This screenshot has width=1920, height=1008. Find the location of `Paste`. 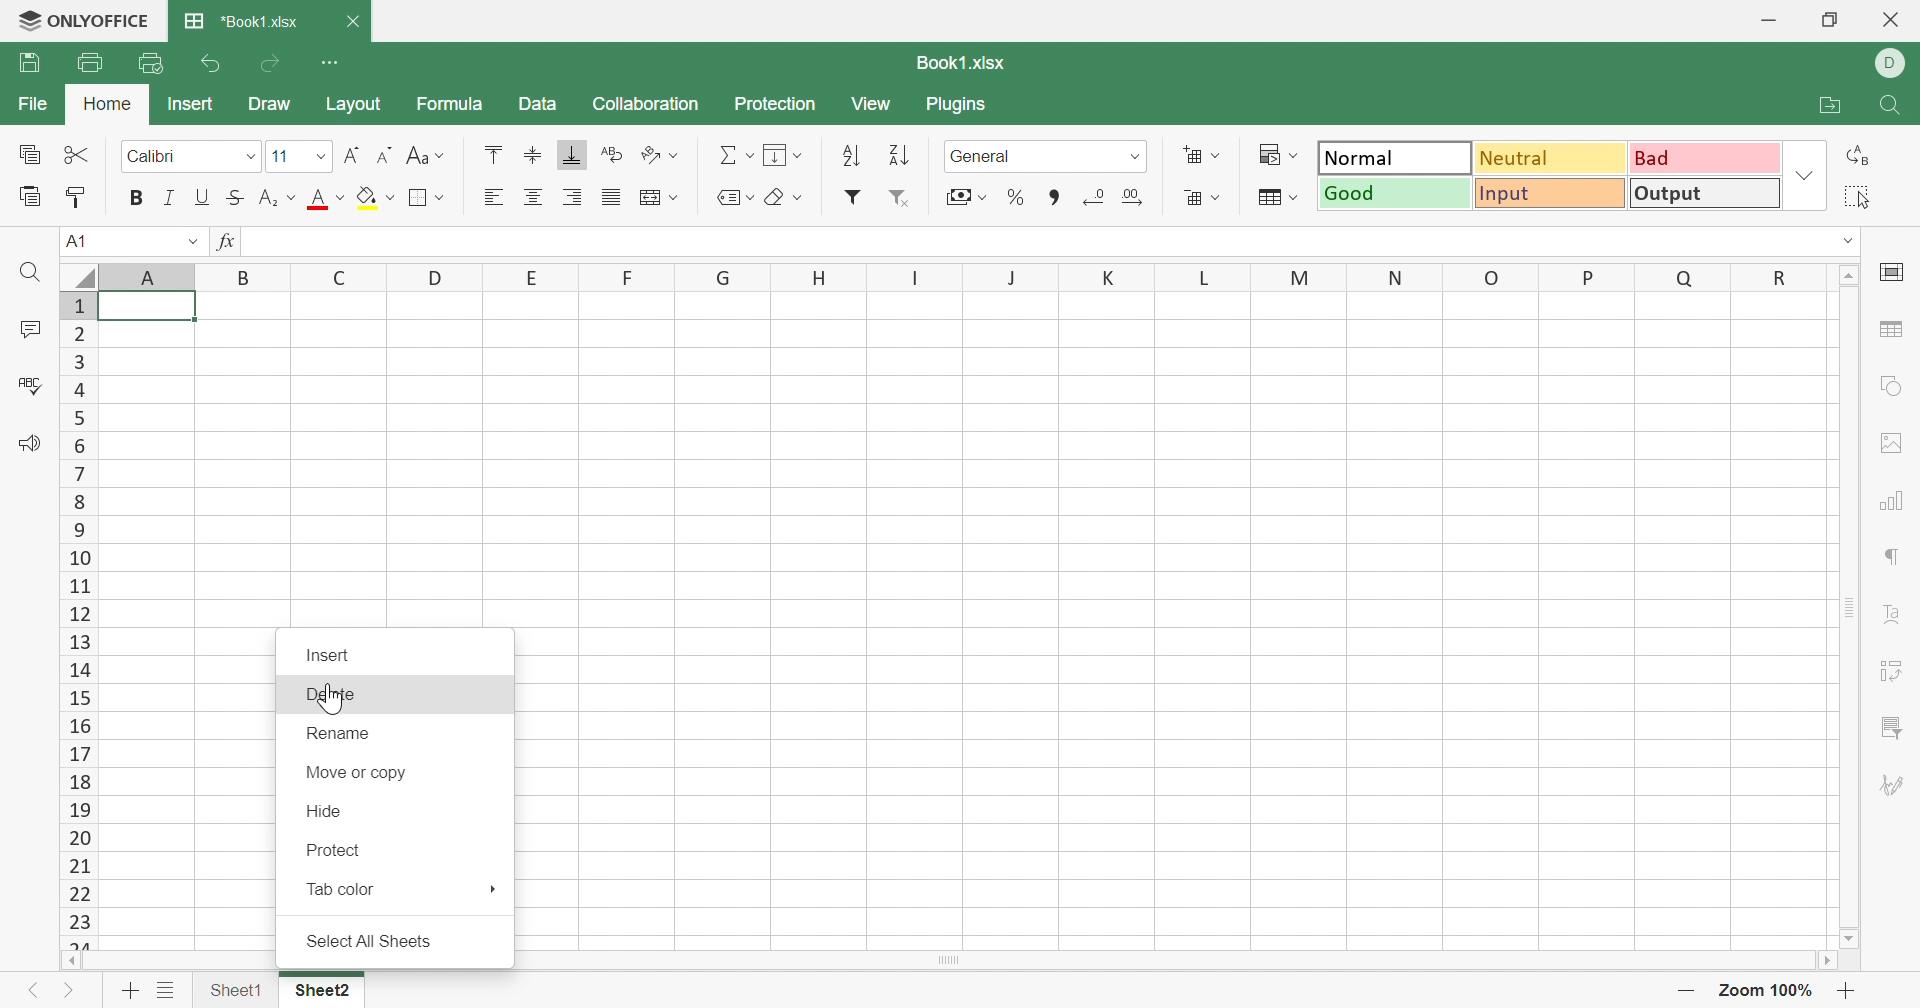

Paste is located at coordinates (28, 194).